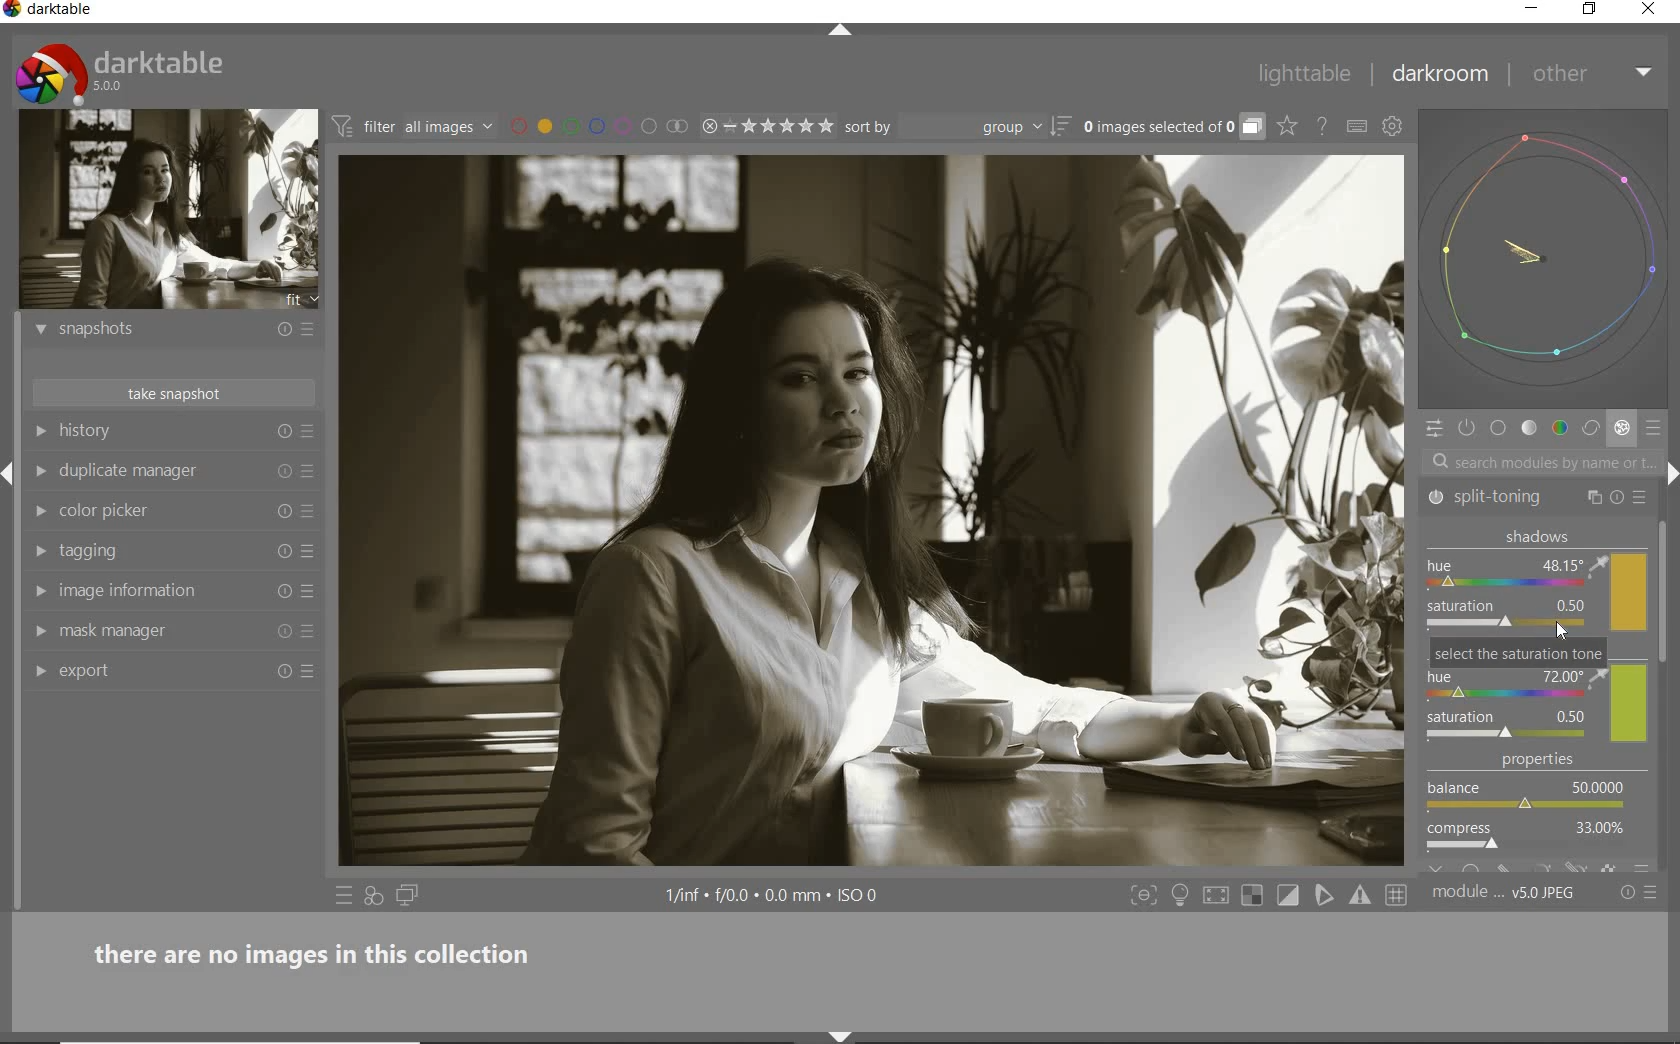 The width and height of the screenshot is (1680, 1044). What do you see at coordinates (1398, 894) in the screenshot?
I see `Toggle guide lines` at bounding box center [1398, 894].